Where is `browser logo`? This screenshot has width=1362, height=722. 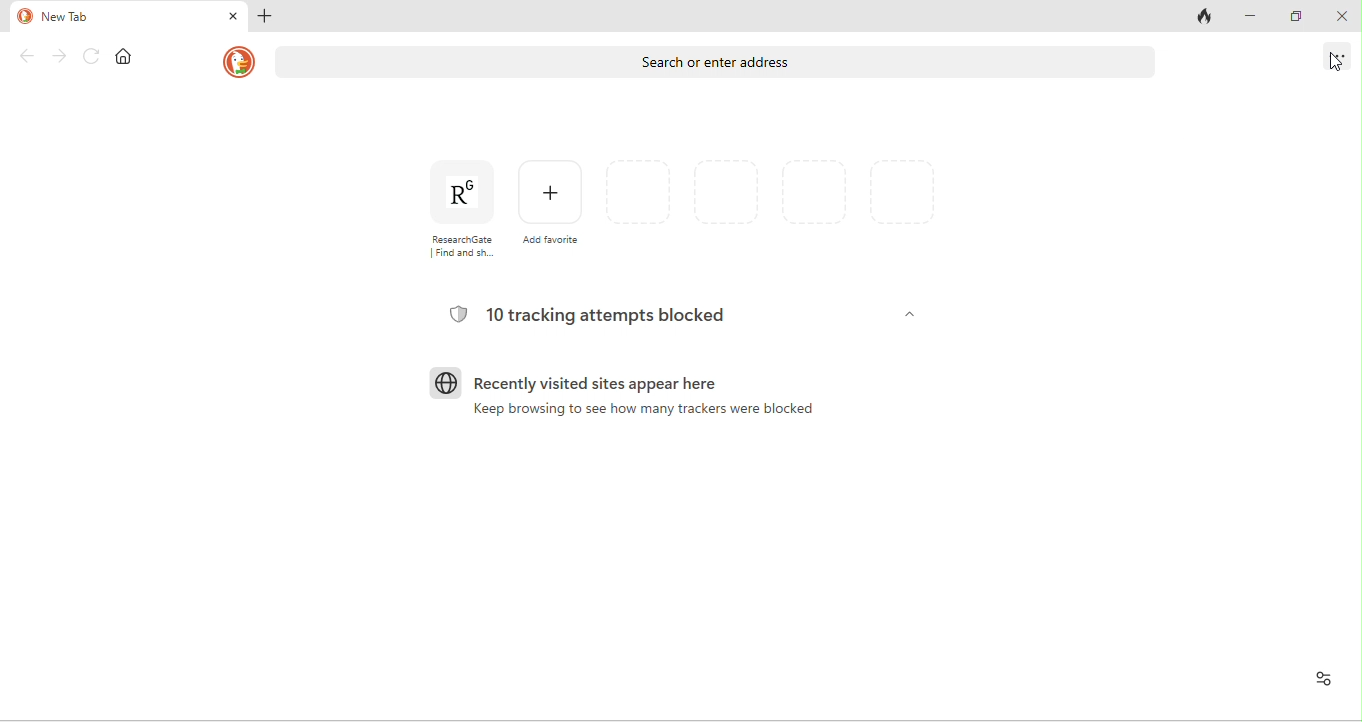 browser logo is located at coordinates (445, 382).